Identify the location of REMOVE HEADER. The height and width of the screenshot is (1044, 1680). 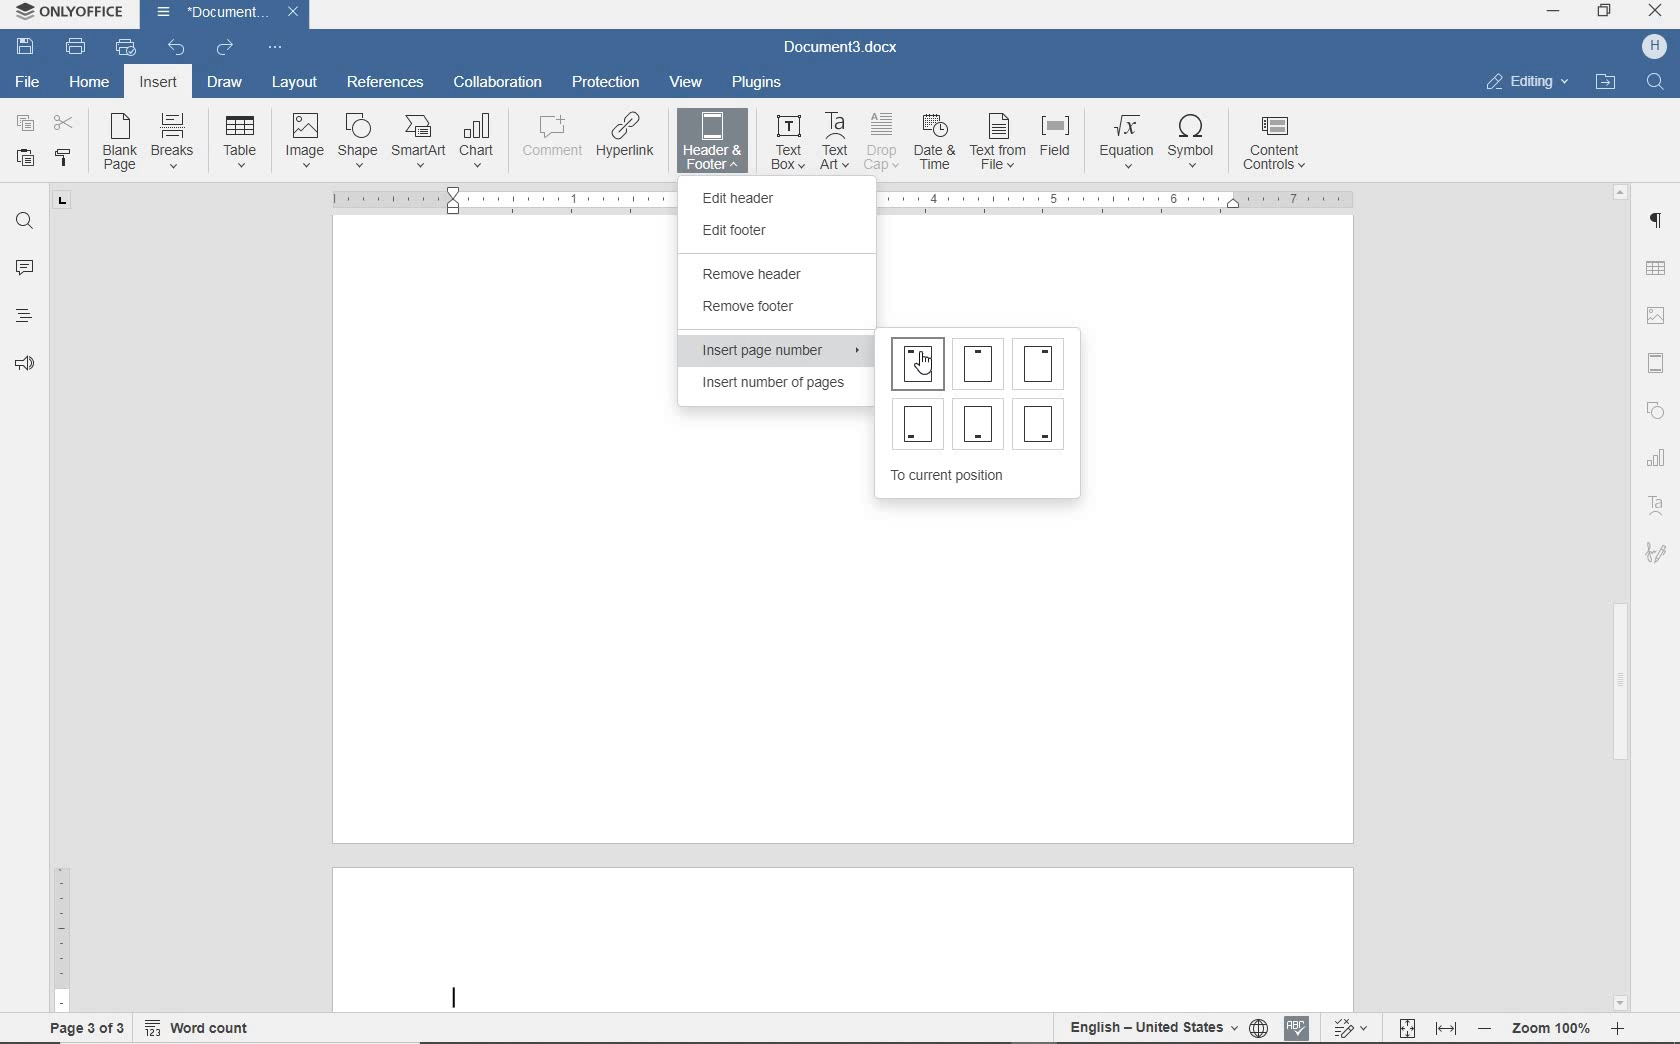
(774, 272).